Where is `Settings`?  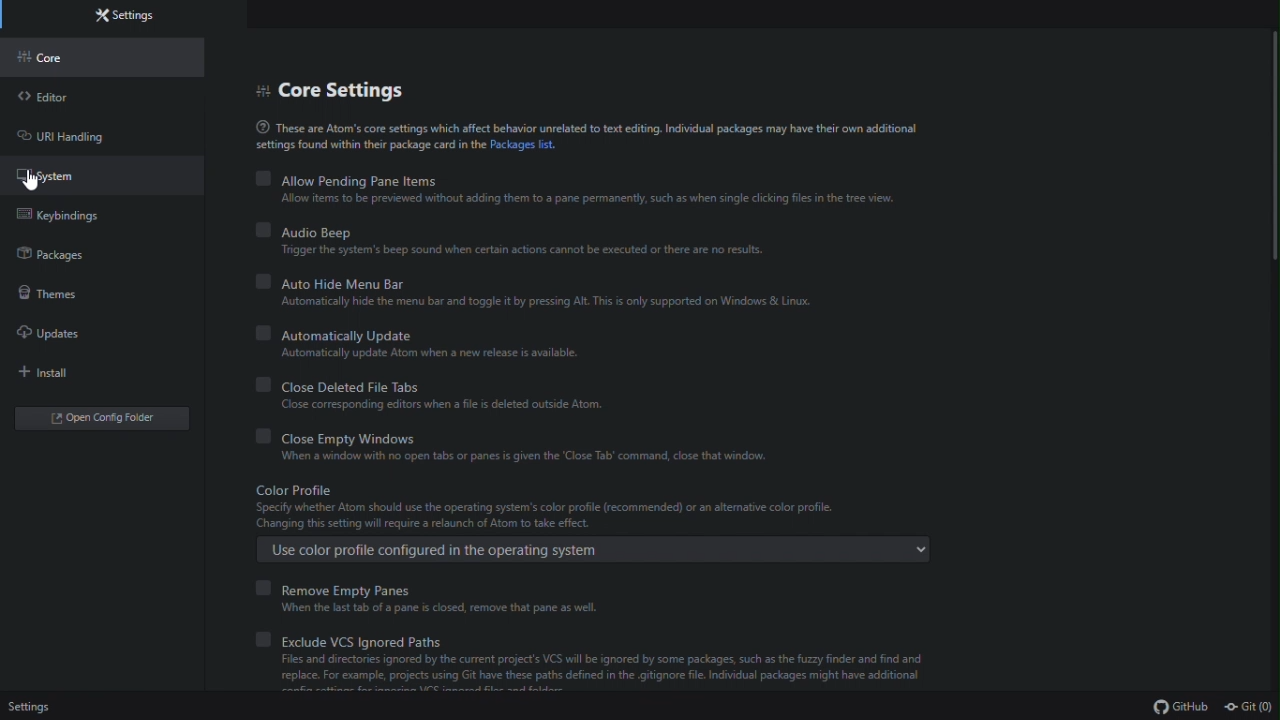 Settings is located at coordinates (128, 18).